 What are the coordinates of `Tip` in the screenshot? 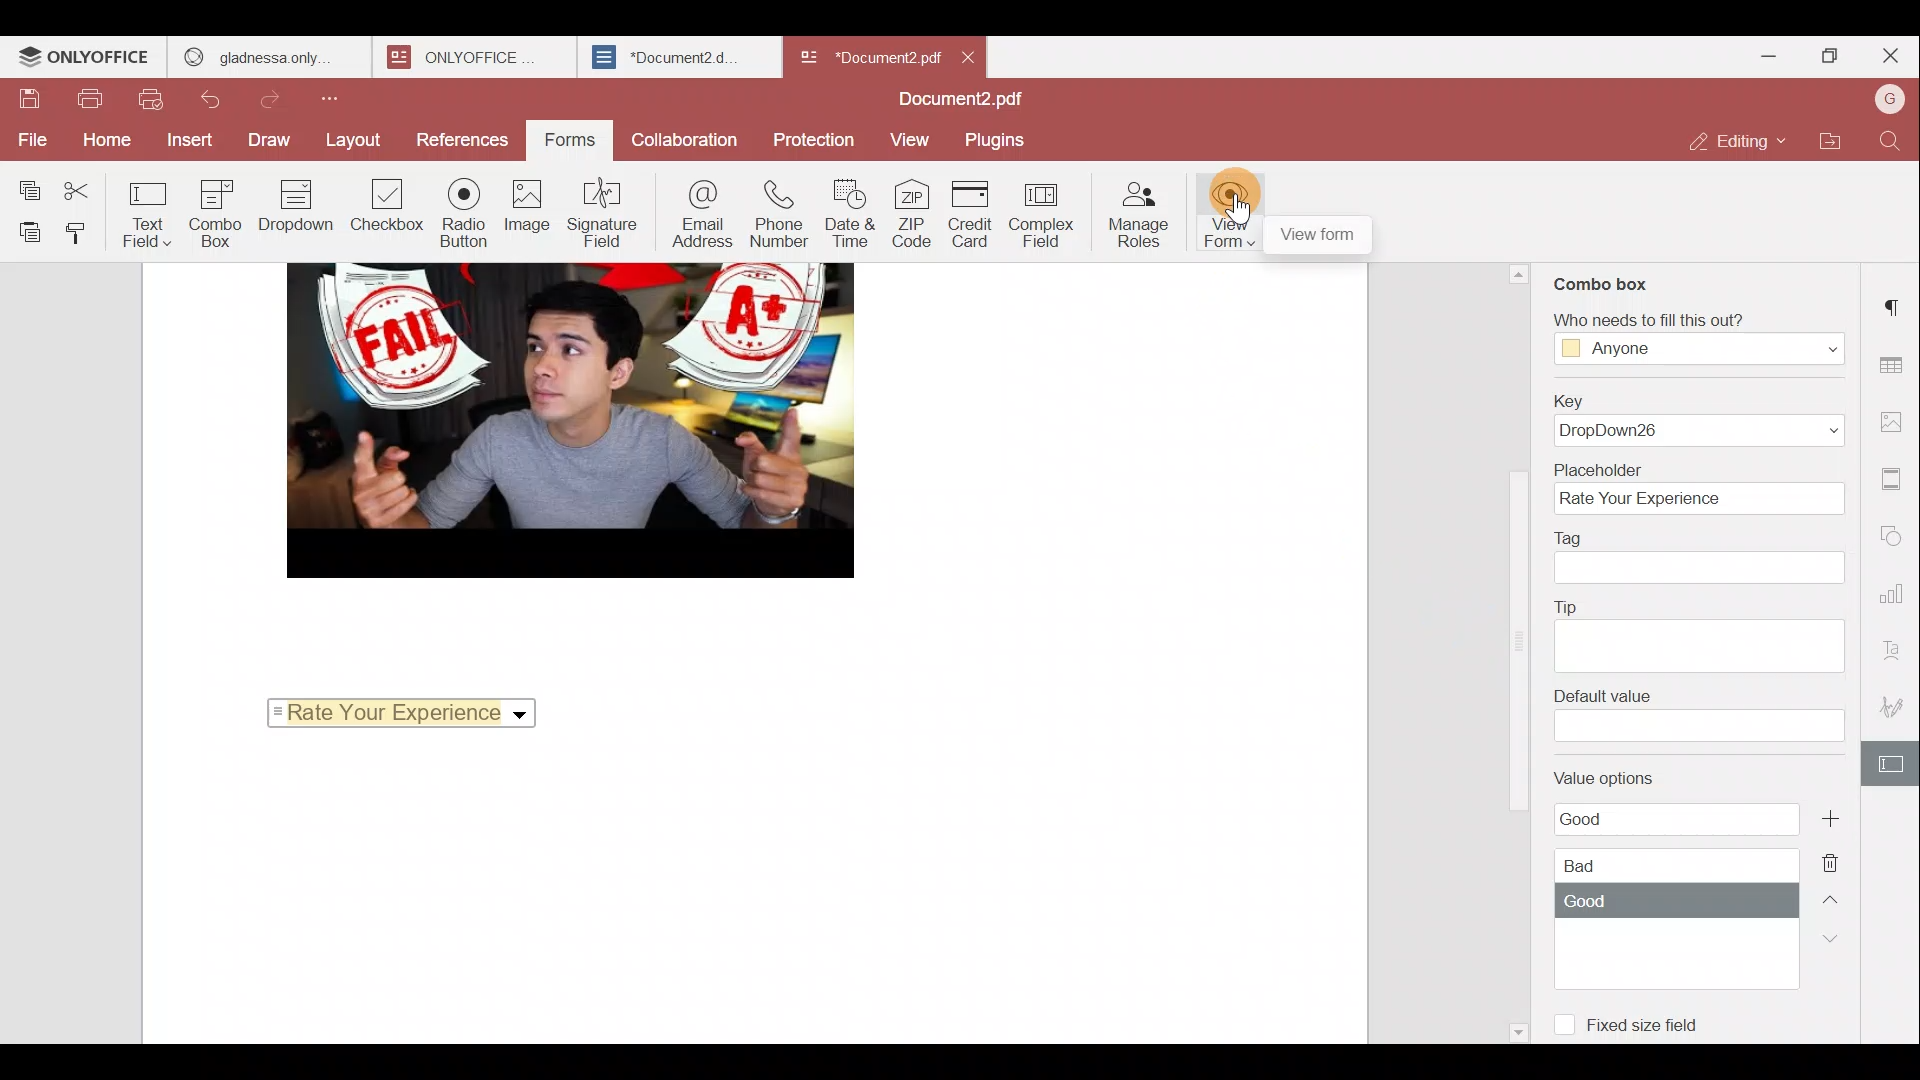 It's located at (1700, 632).